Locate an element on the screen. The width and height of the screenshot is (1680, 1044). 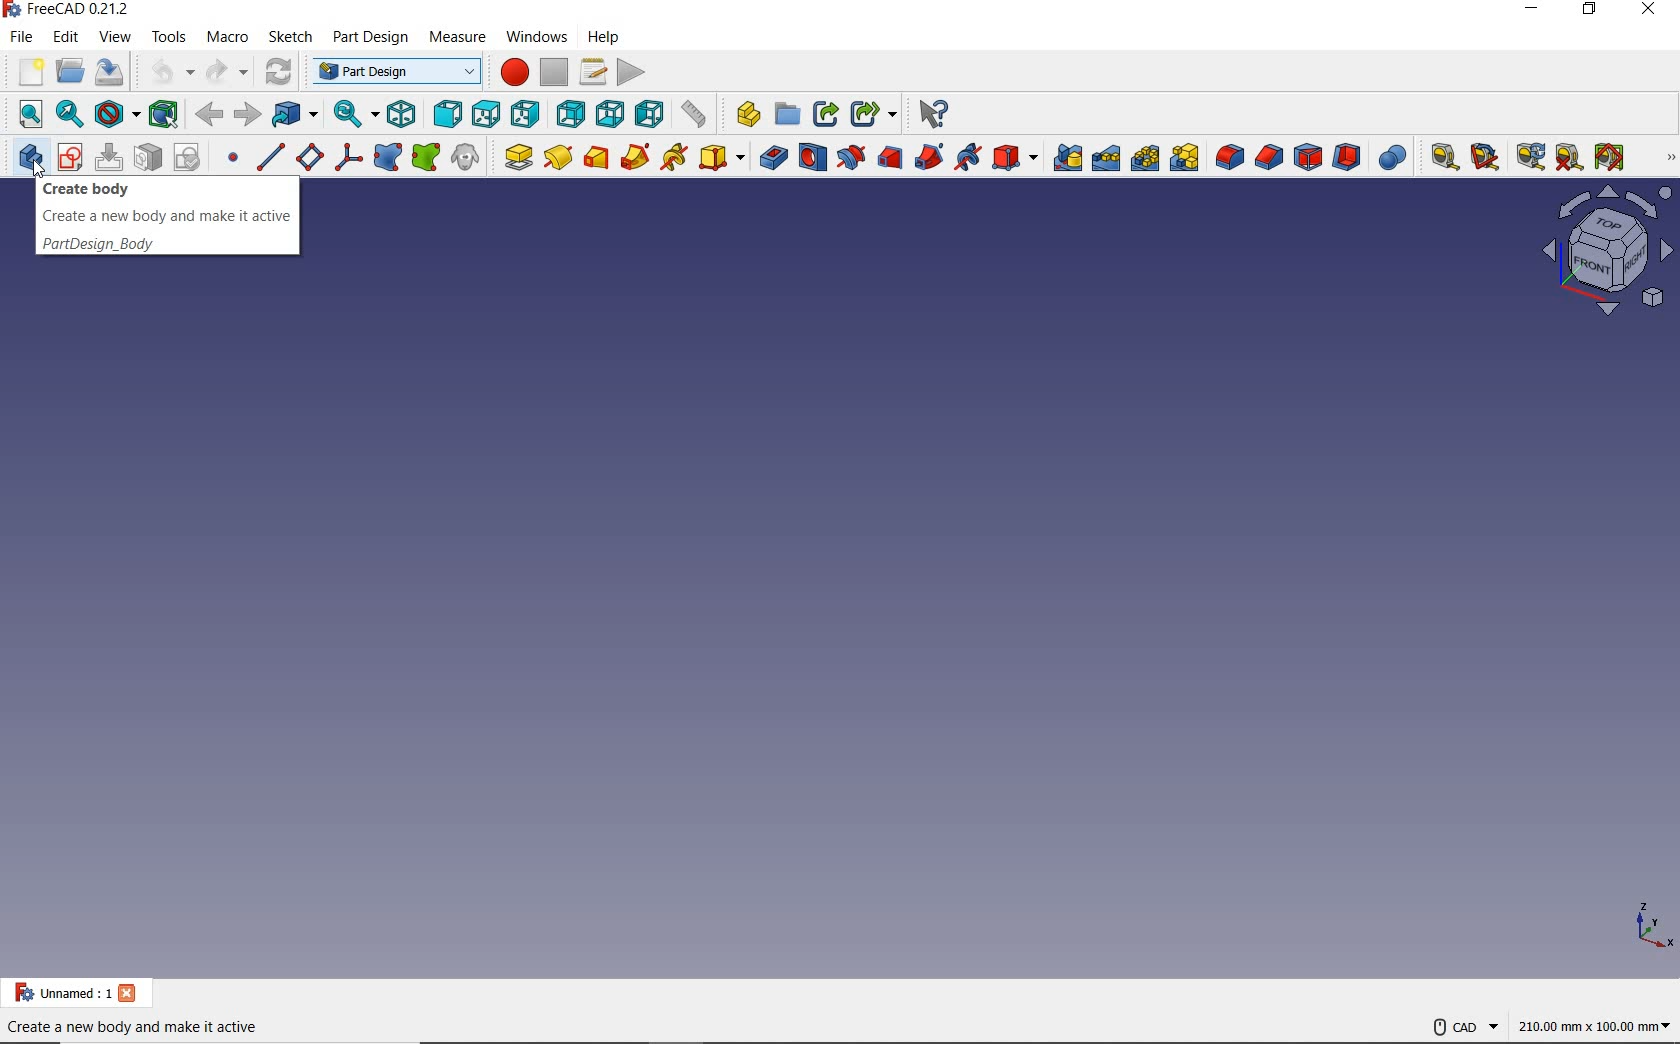
CAD NAVIGATION STYLE is located at coordinates (1460, 1028).